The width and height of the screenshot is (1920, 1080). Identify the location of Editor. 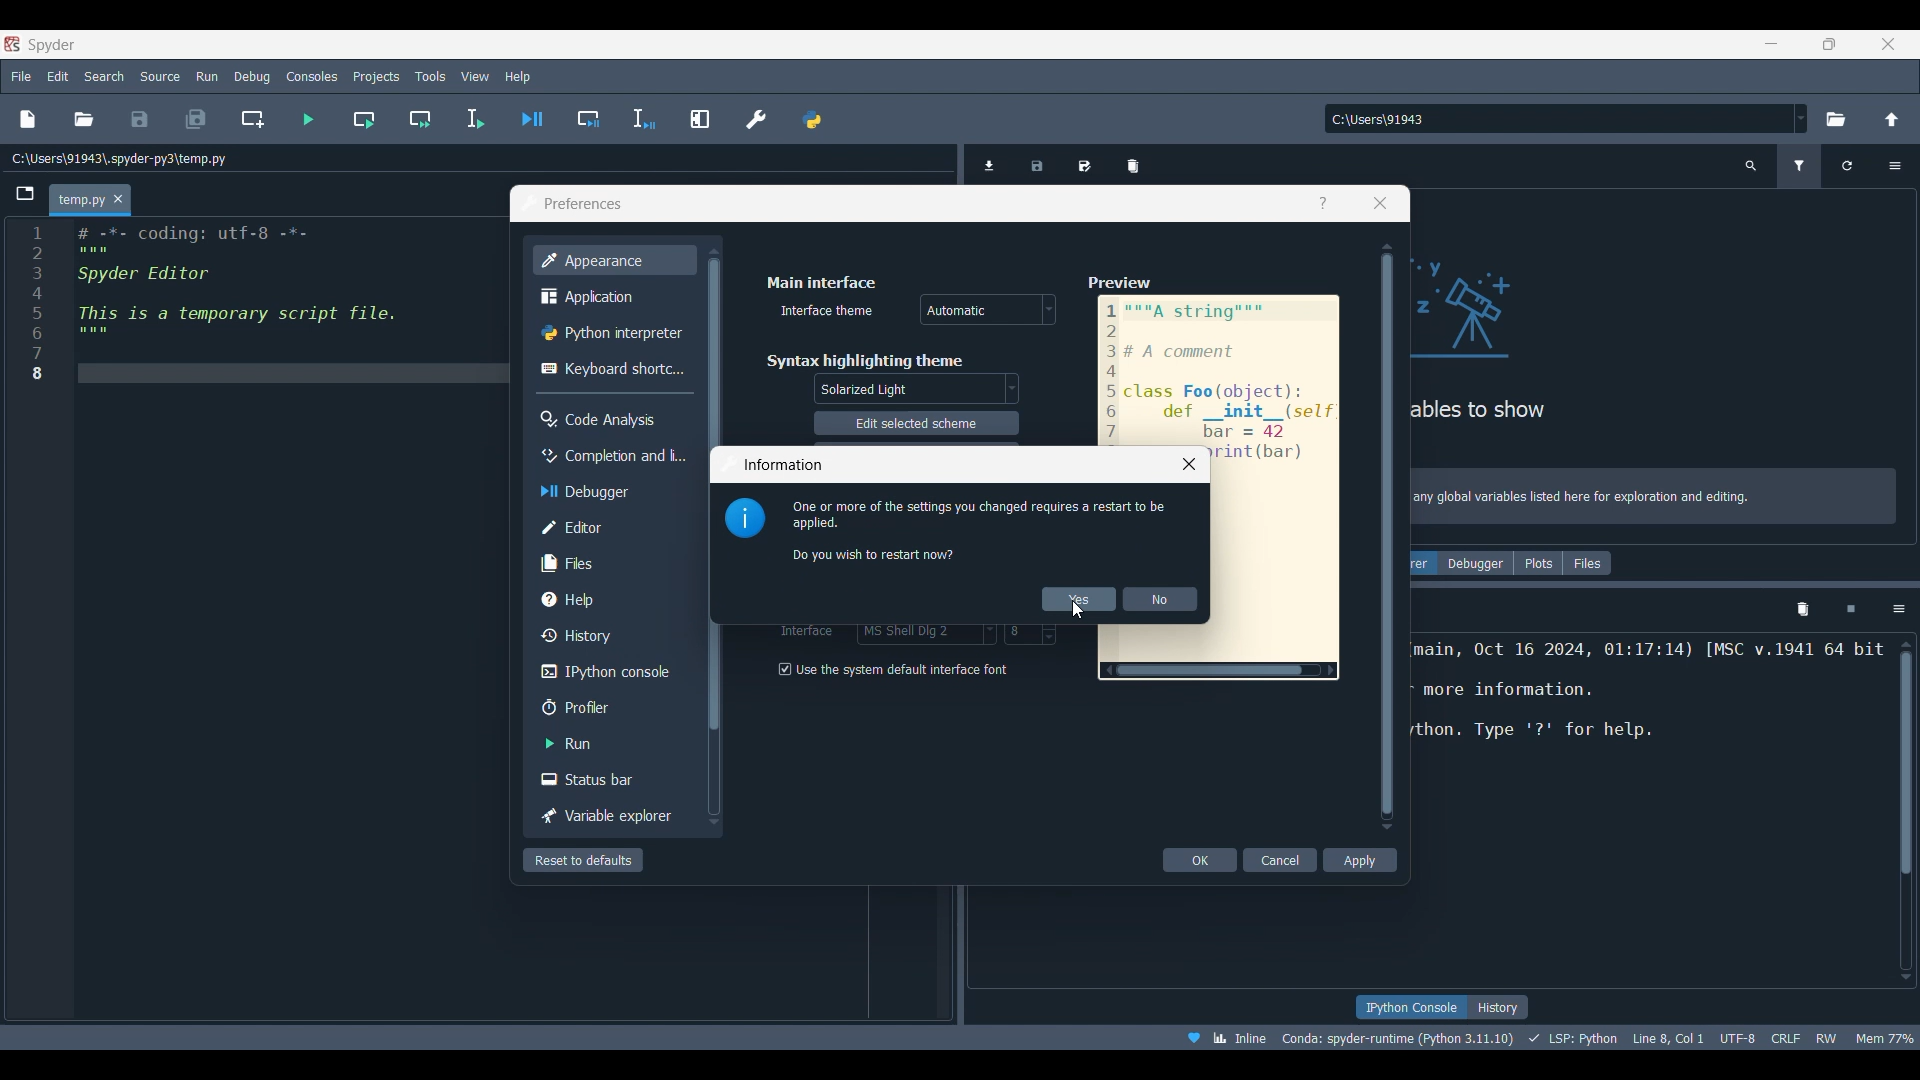
(611, 528).